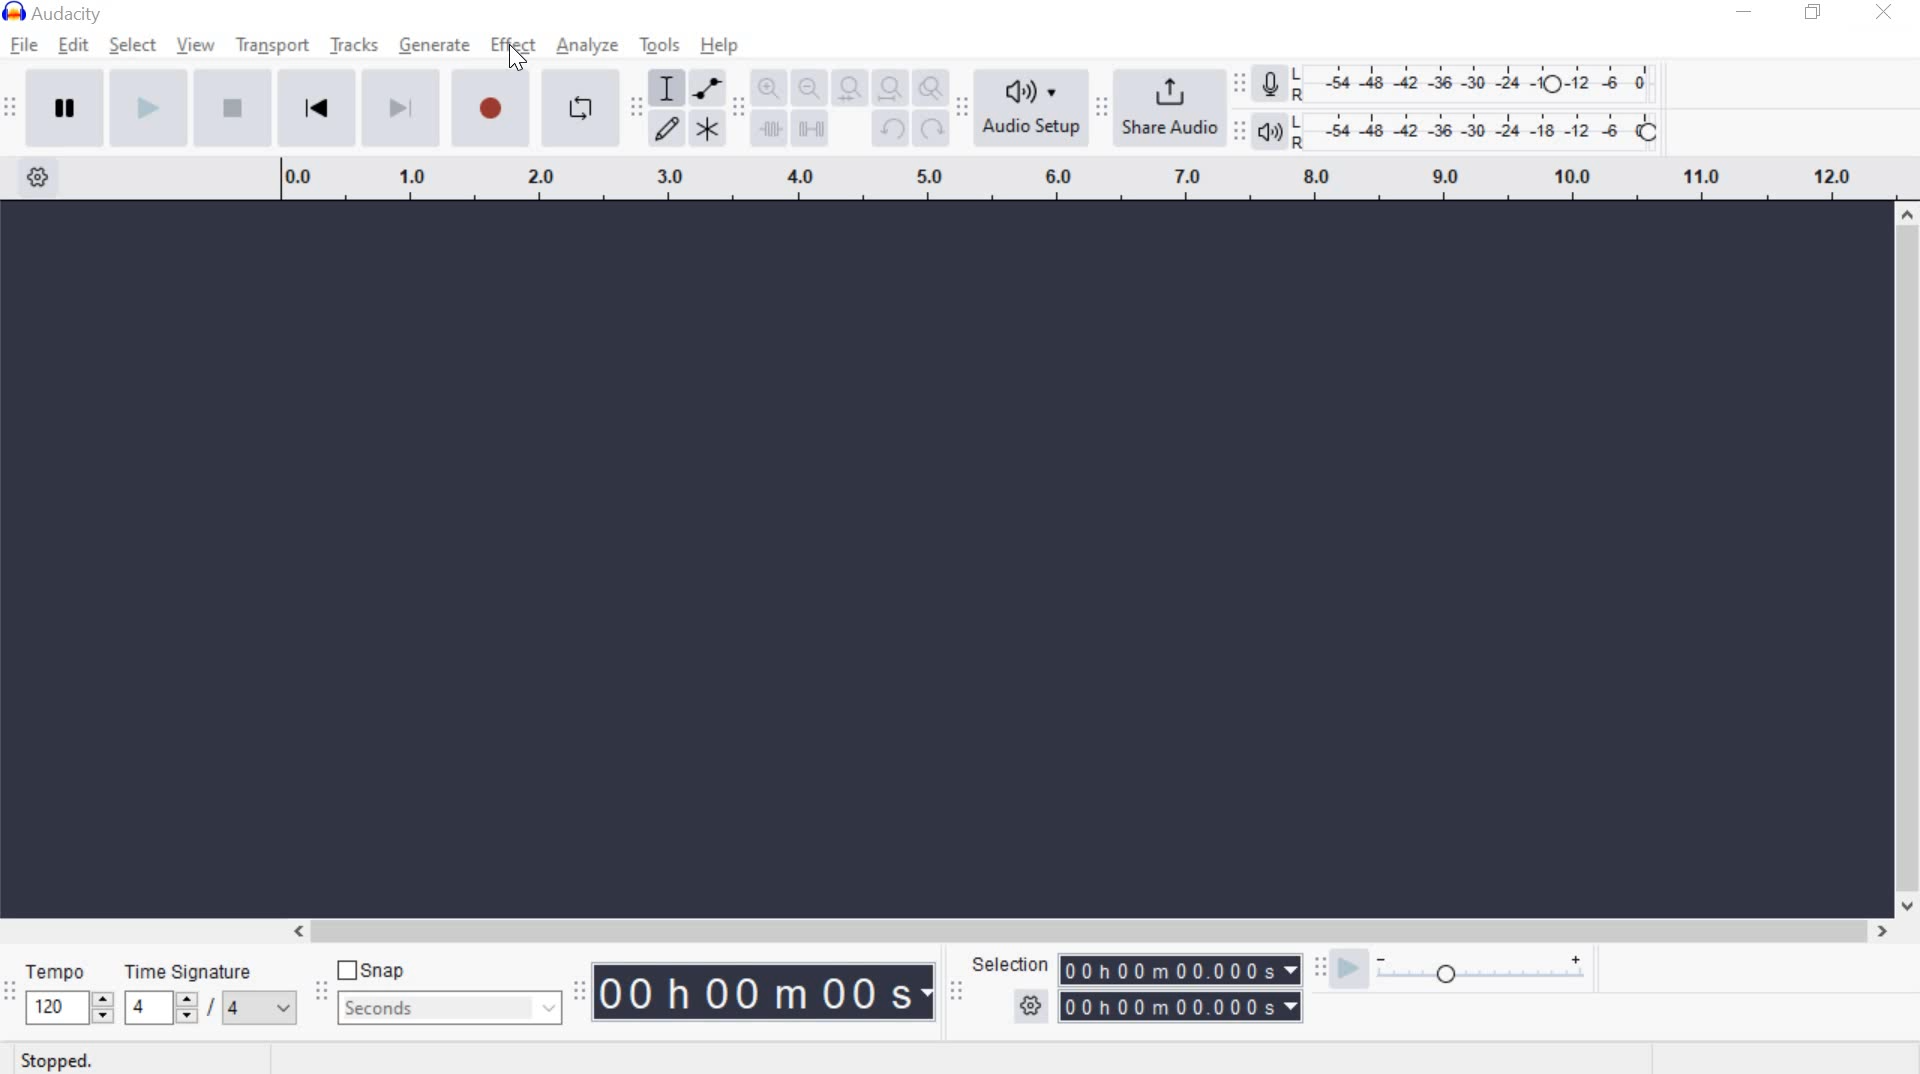  Describe the element at coordinates (34, 176) in the screenshot. I see `Timeline Options` at that location.